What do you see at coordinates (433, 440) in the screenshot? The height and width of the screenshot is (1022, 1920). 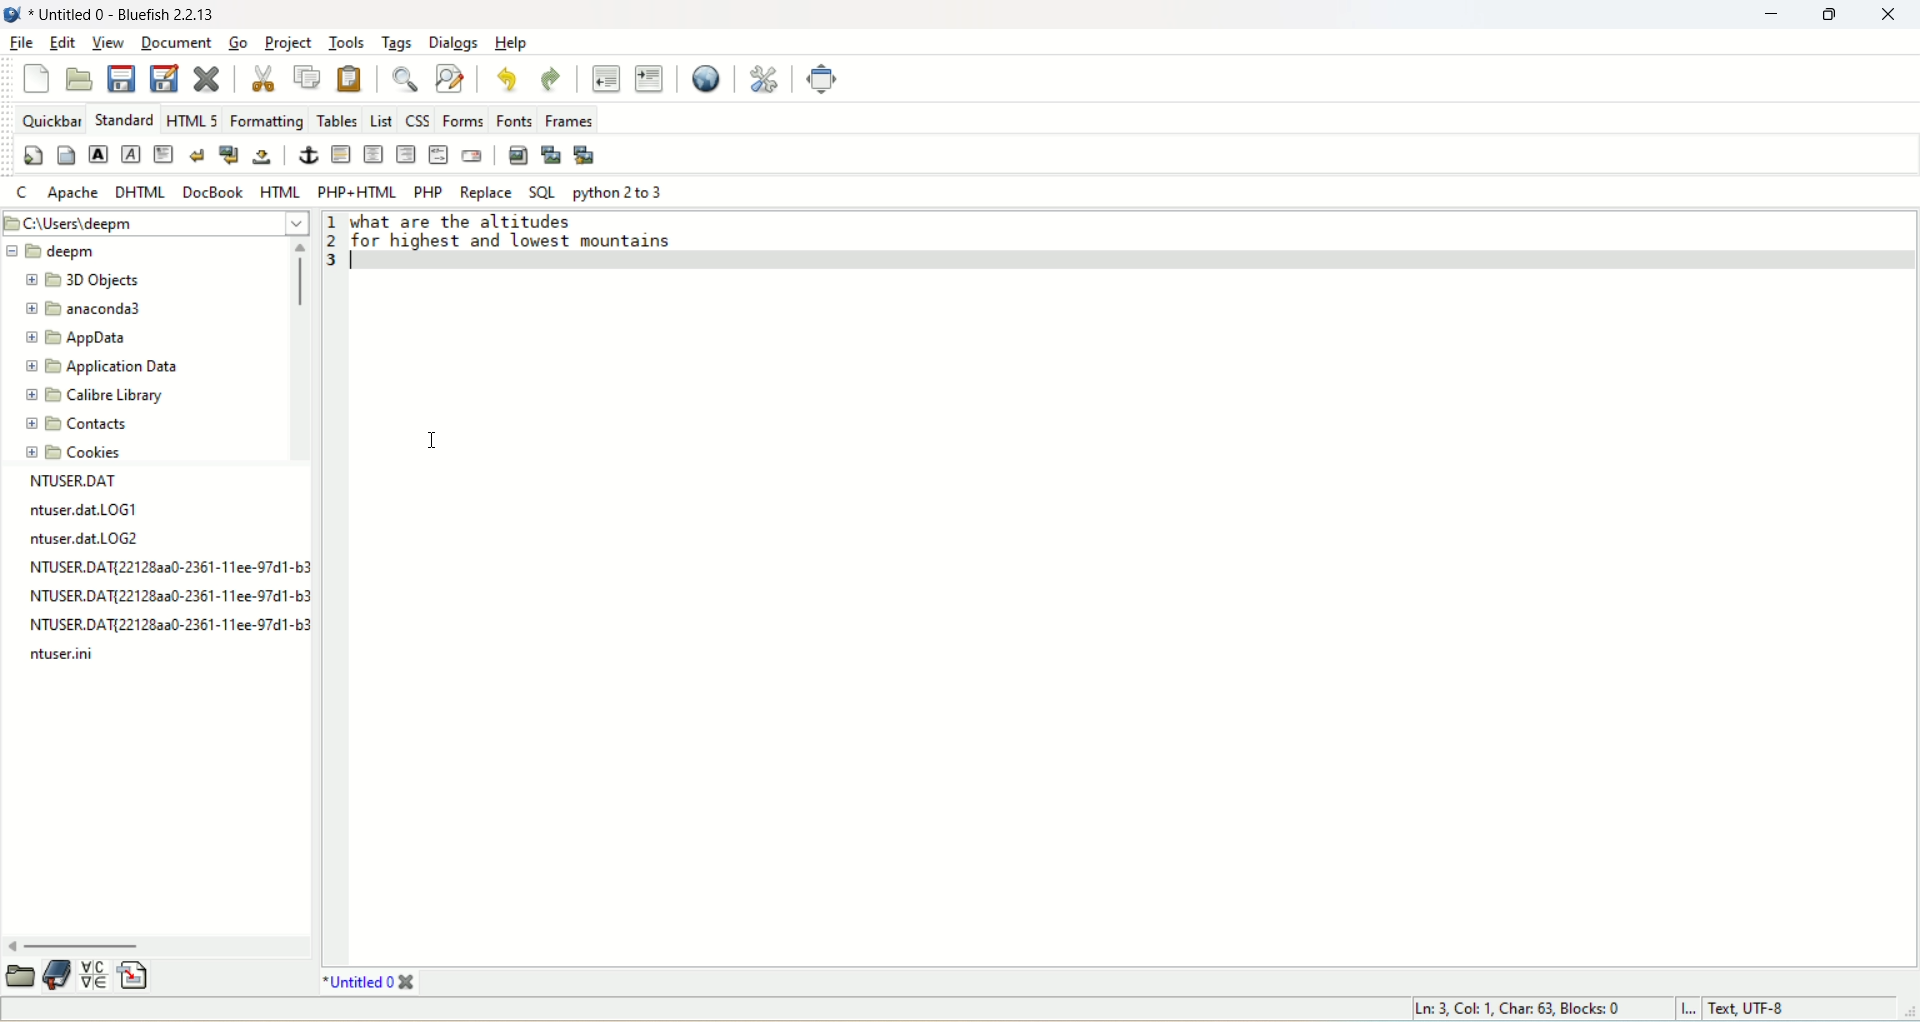 I see `Cursor` at bounding box center [433, 440].